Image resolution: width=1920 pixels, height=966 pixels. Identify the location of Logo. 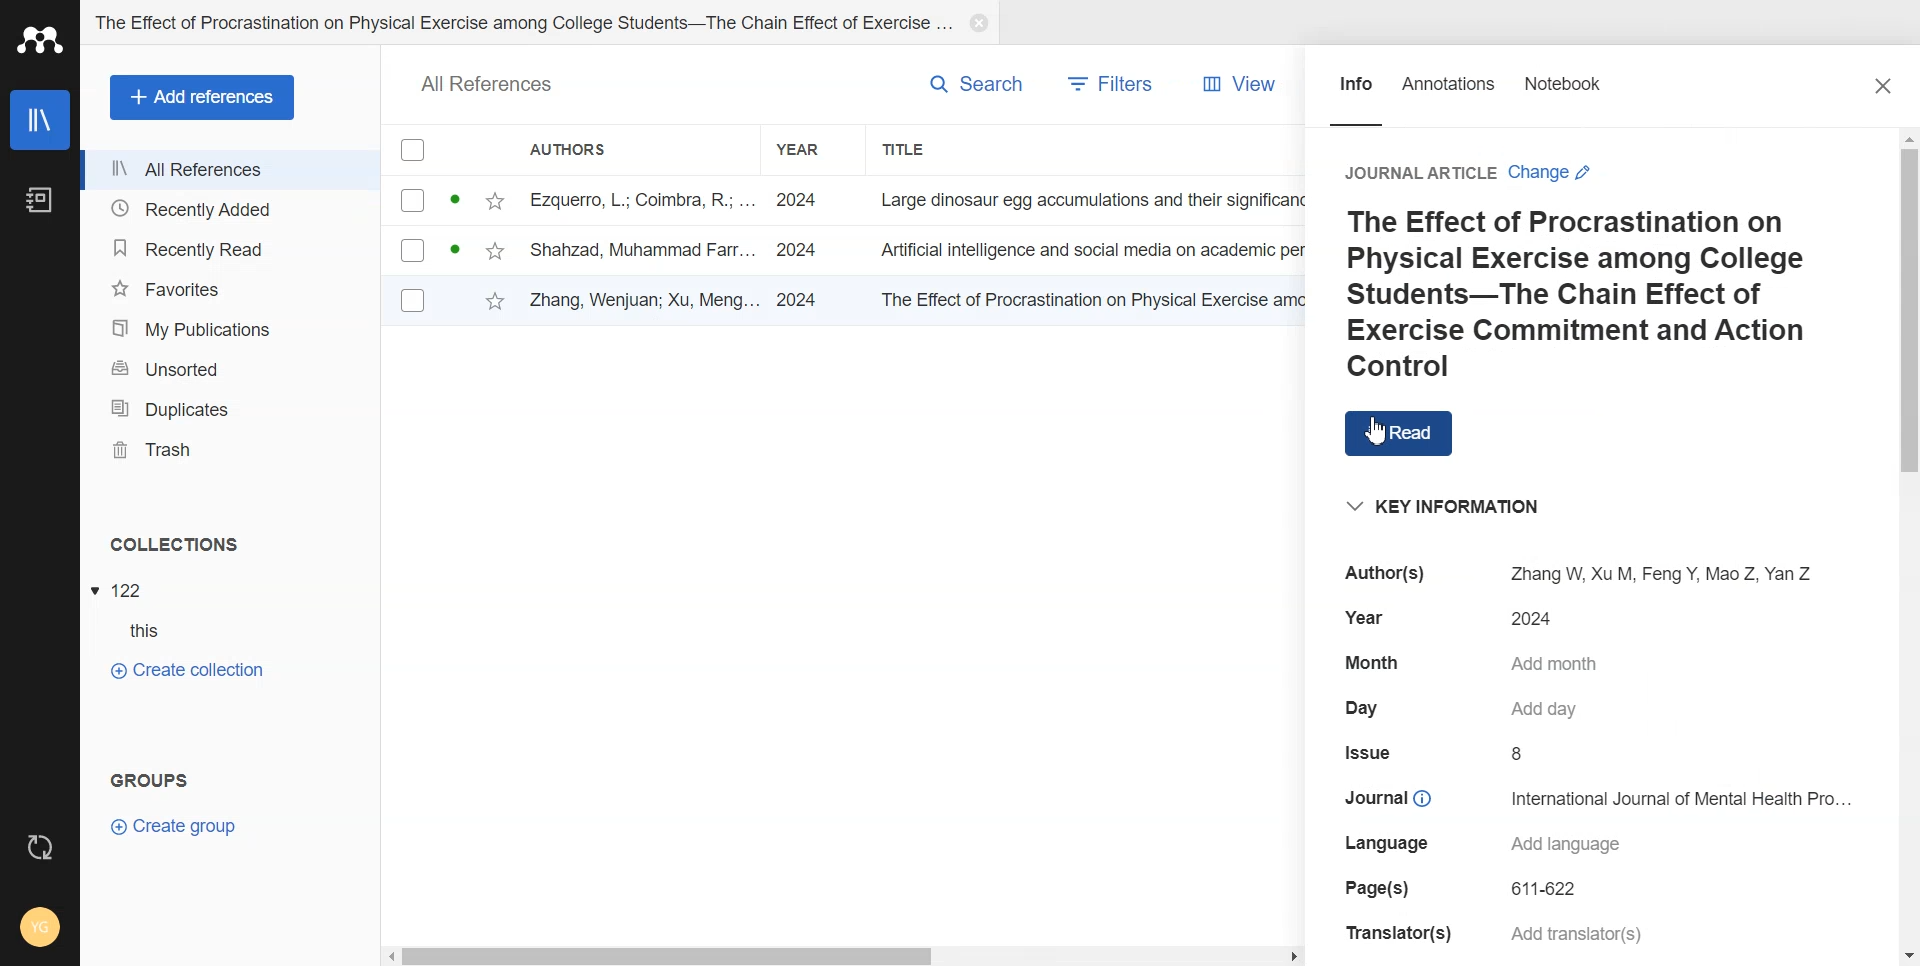
(40, 39).